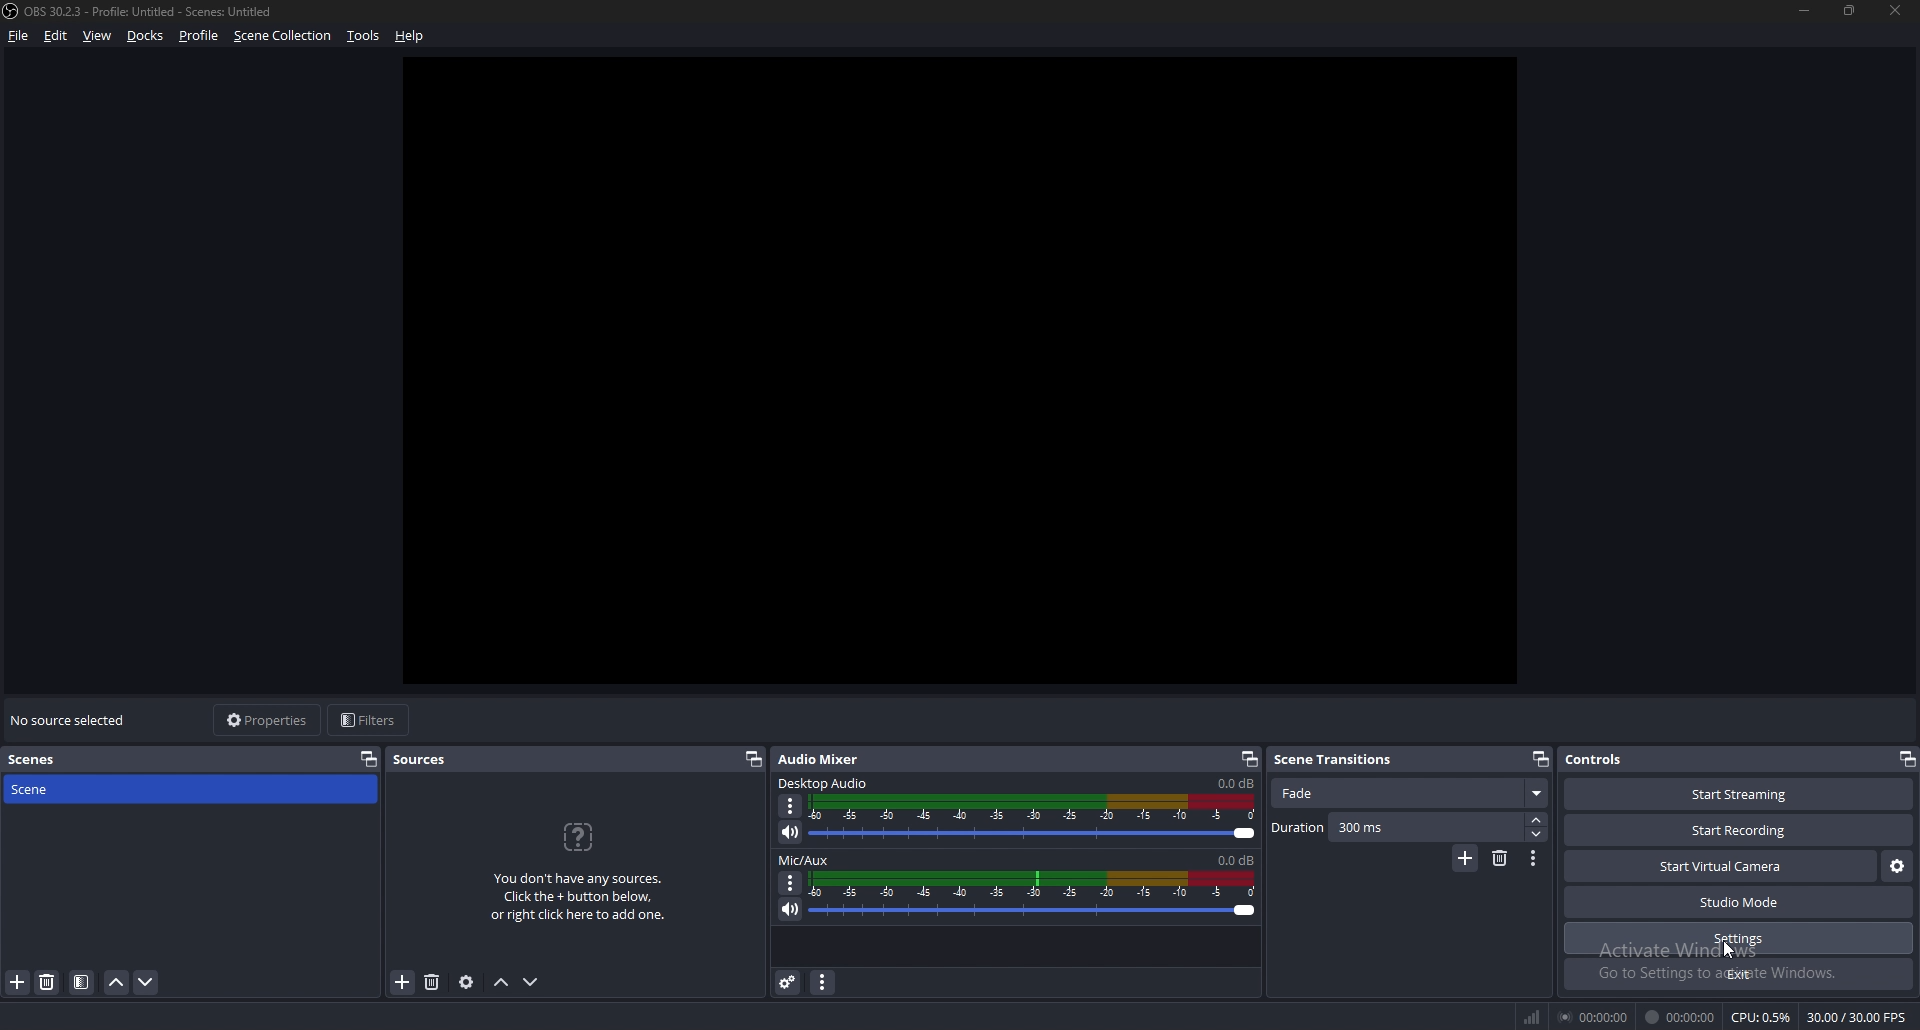  Describe the element at coordinates (1247, 759) in the screenshot. I see `pop out` at that location.